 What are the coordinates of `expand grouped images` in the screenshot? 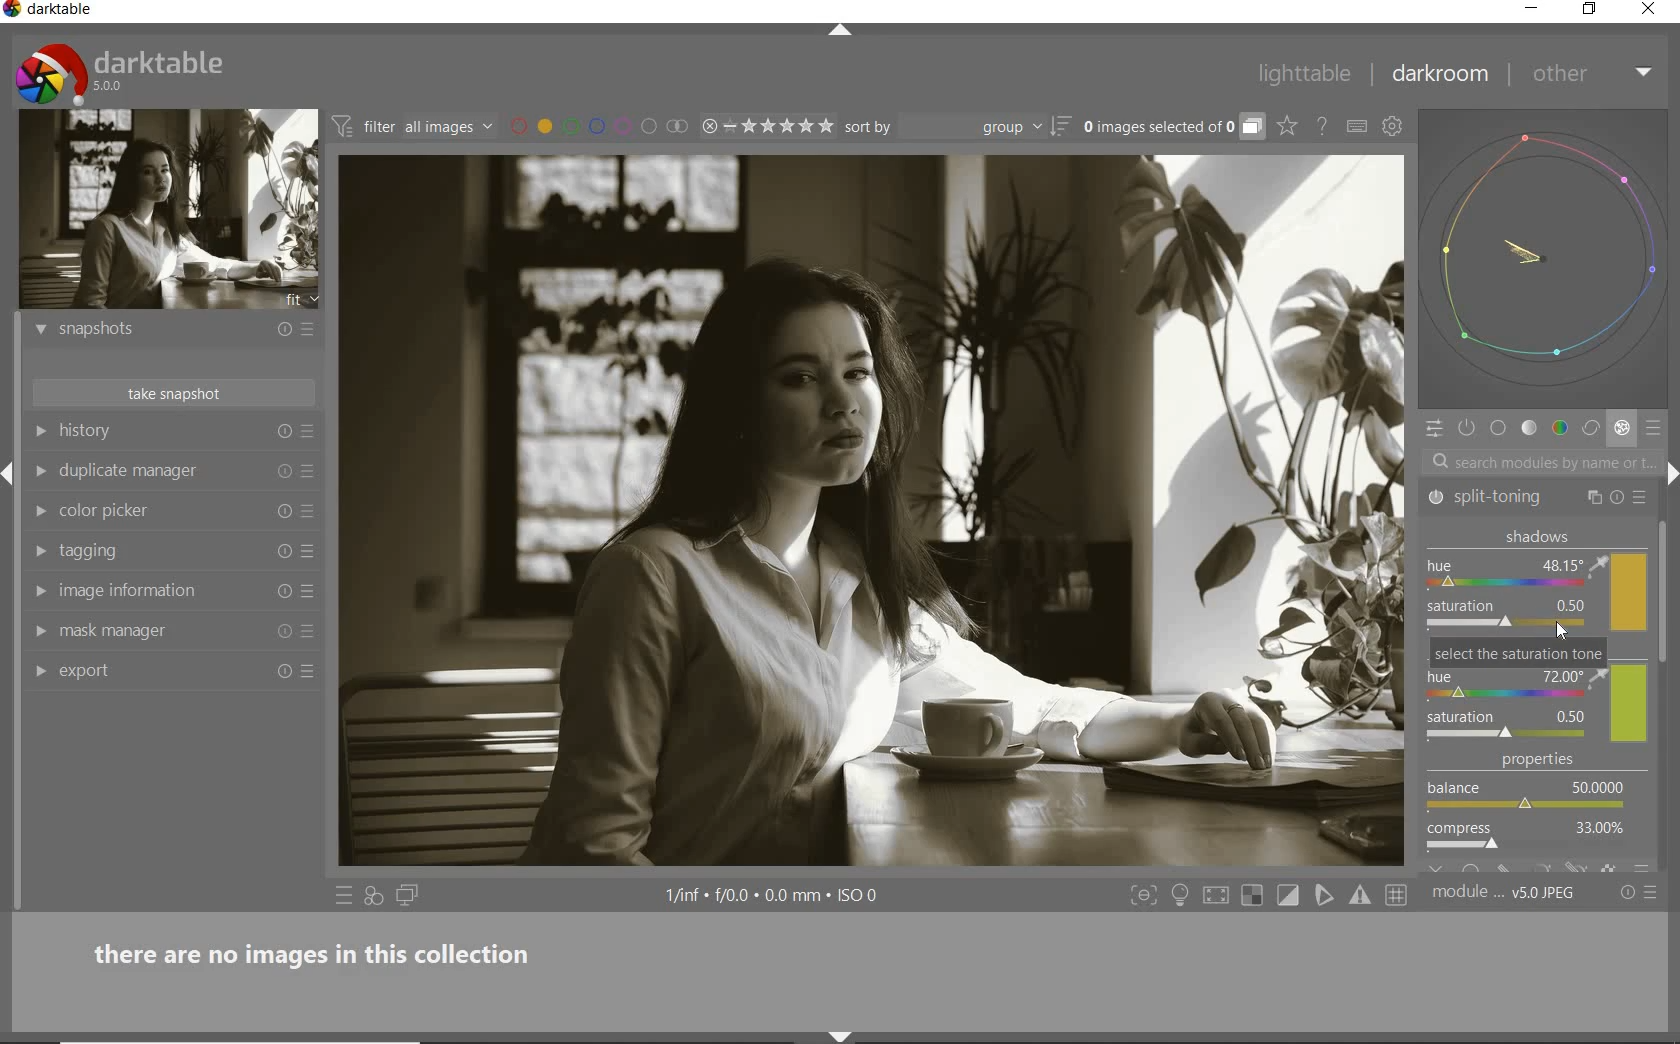 It's located at (1172, 128).